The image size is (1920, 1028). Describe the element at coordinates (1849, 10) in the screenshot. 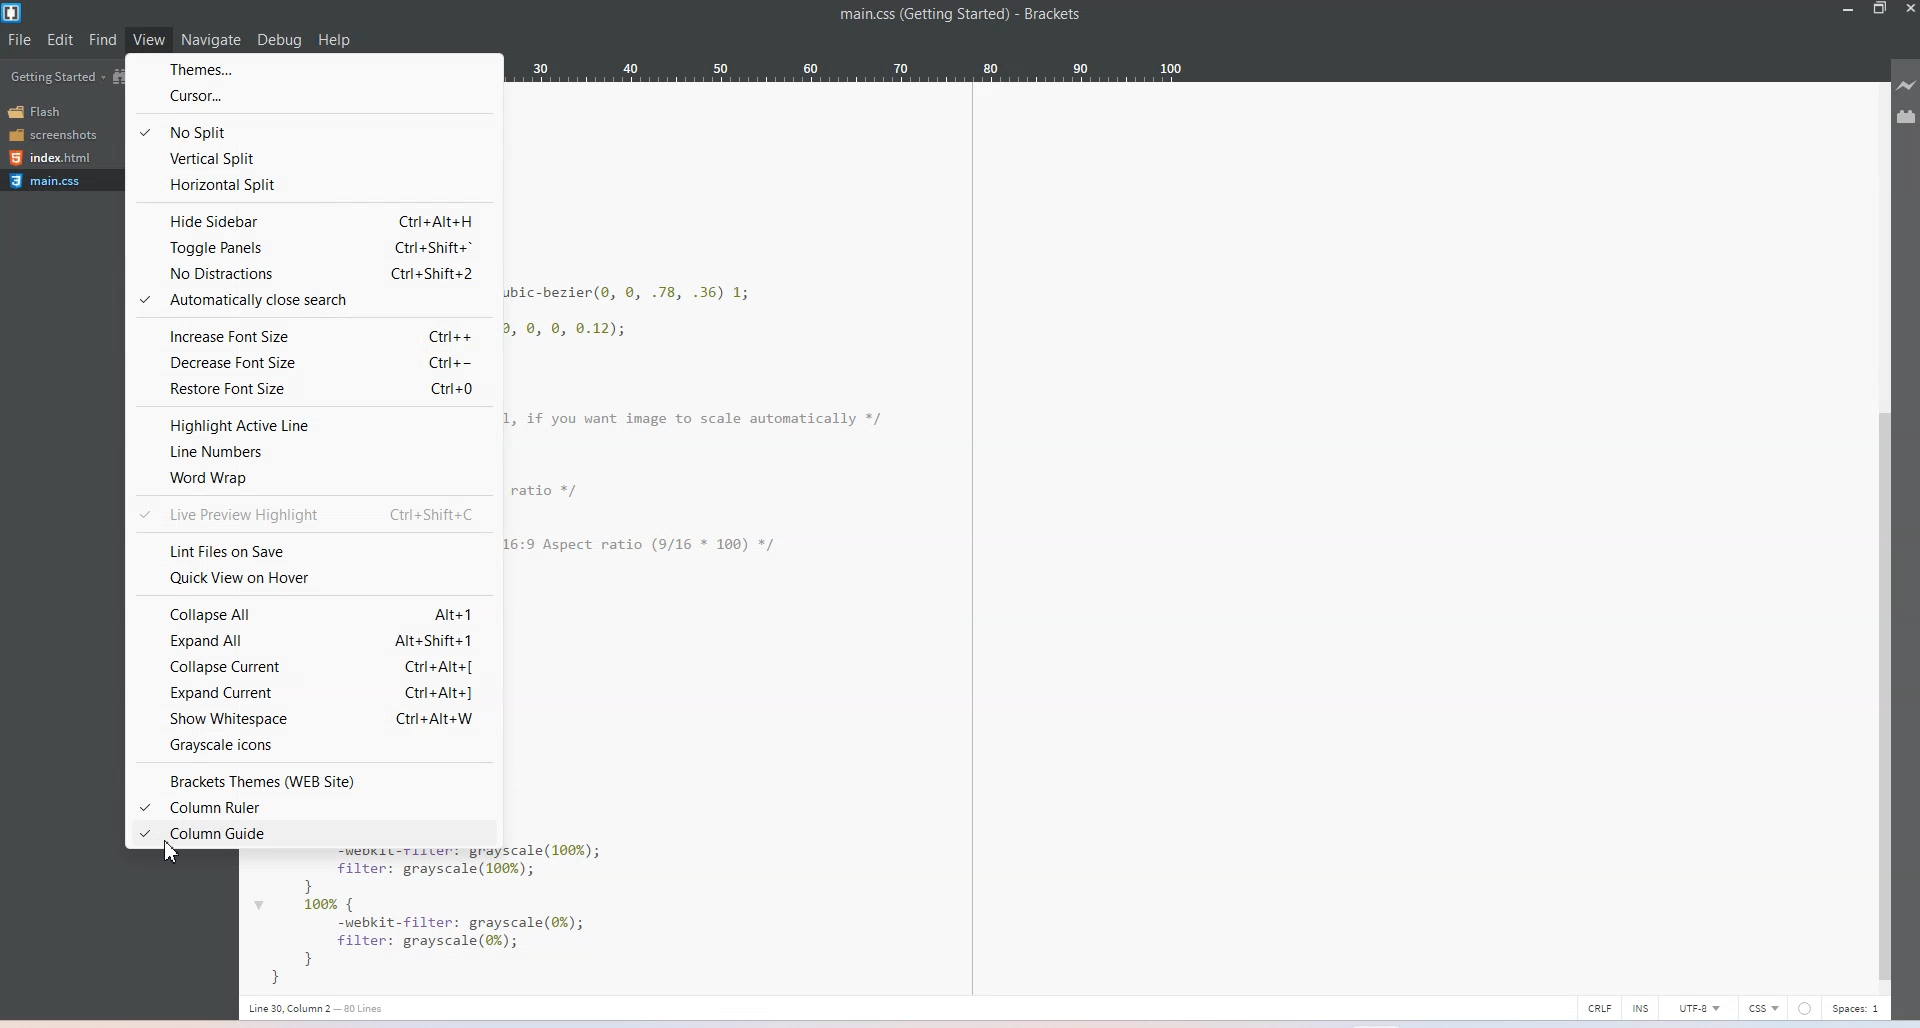

I see `Minimize` at that location.